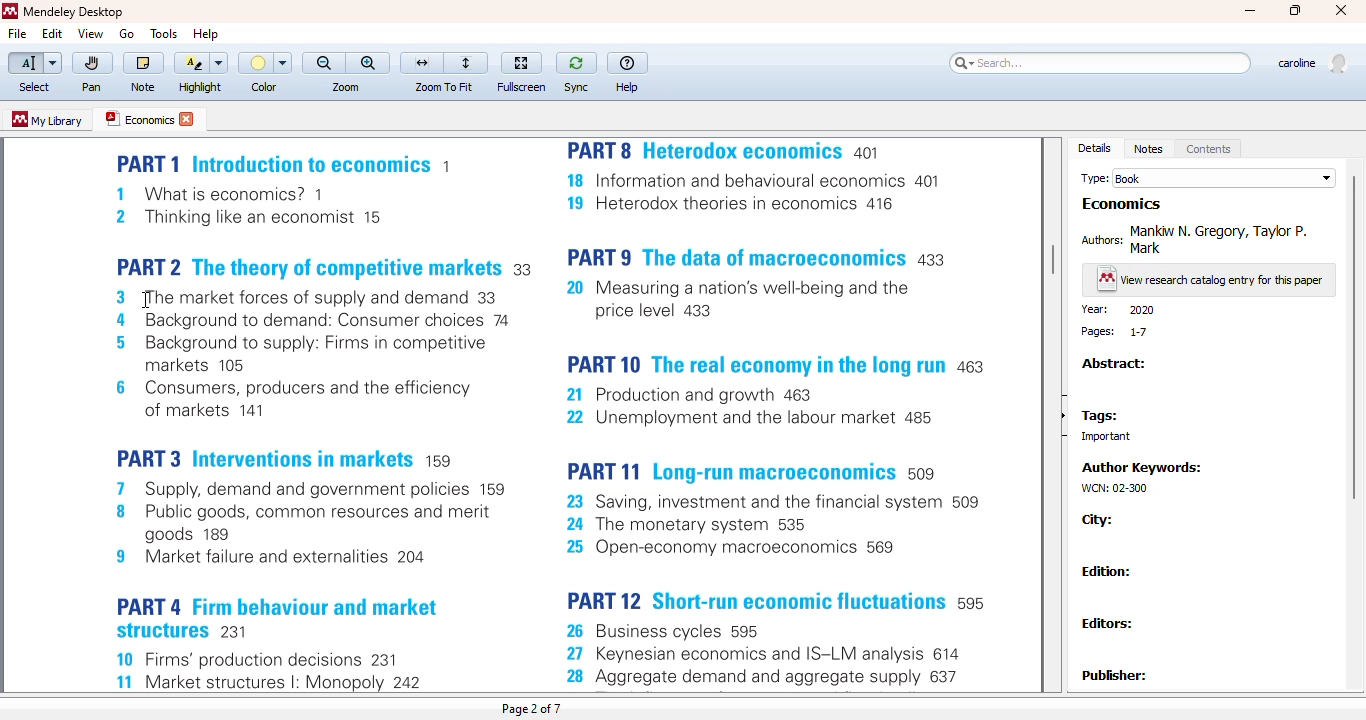 The image size is (1366, 720). I want to click on Pin, so click(91, 64).